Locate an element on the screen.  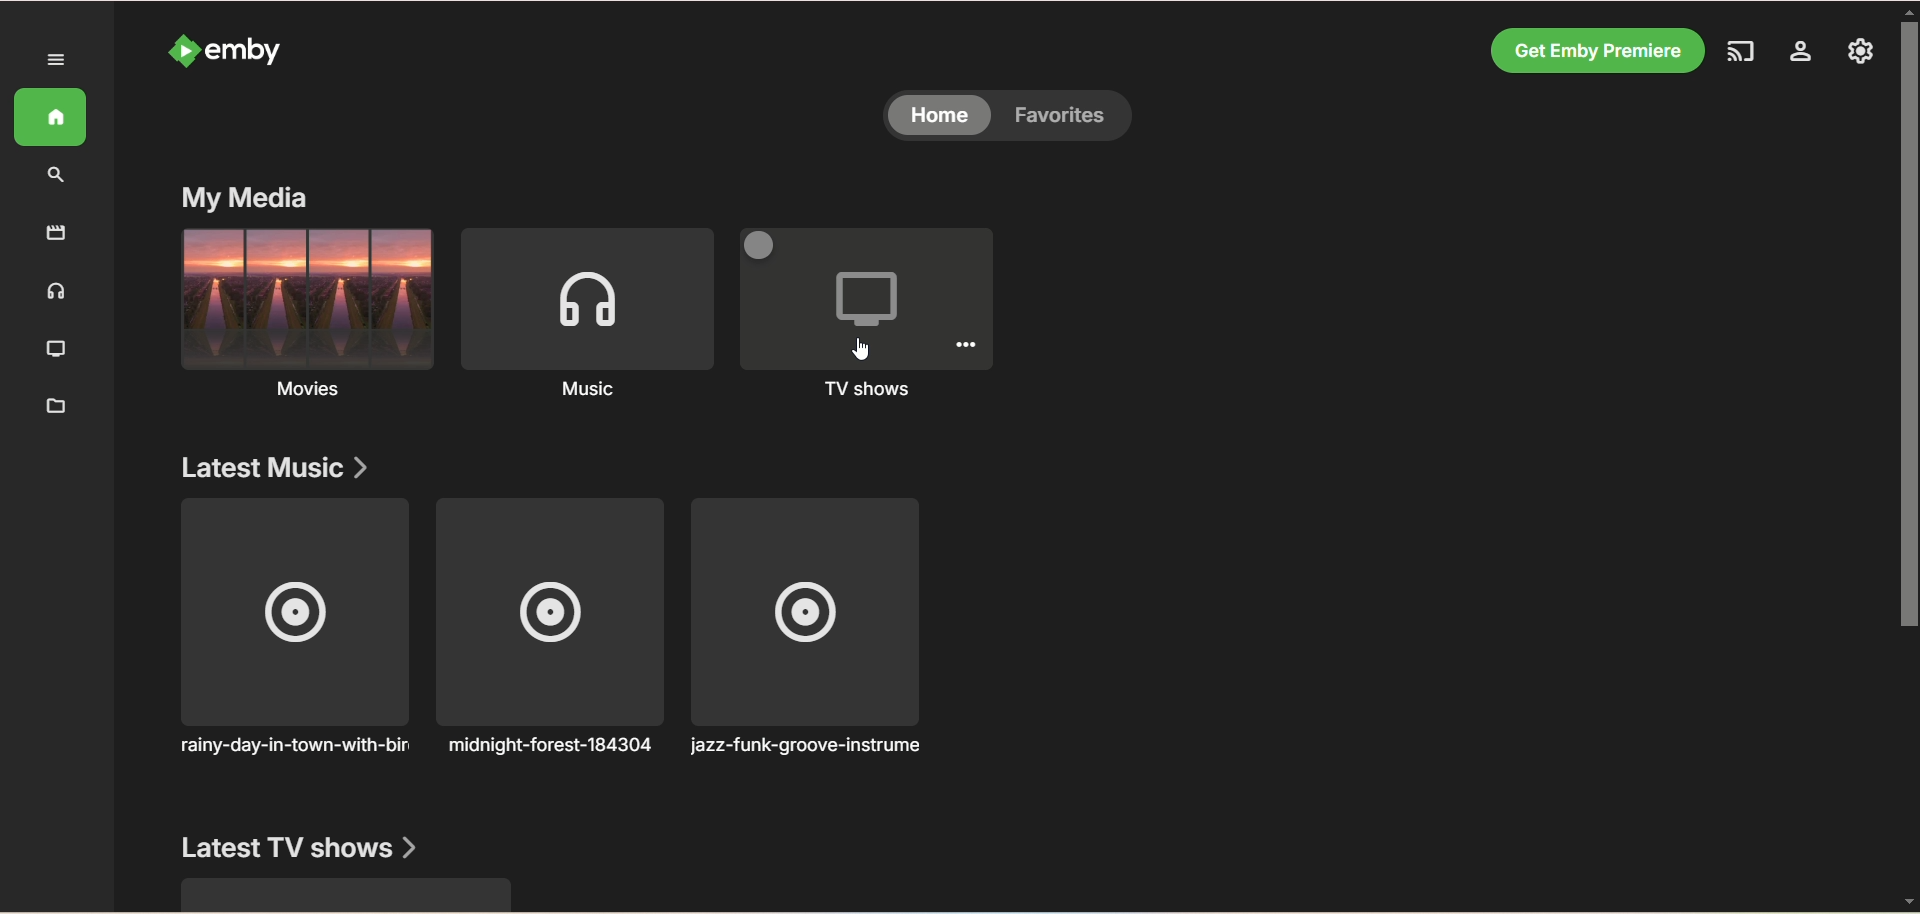
cursor is located at coordinates (861, 349).